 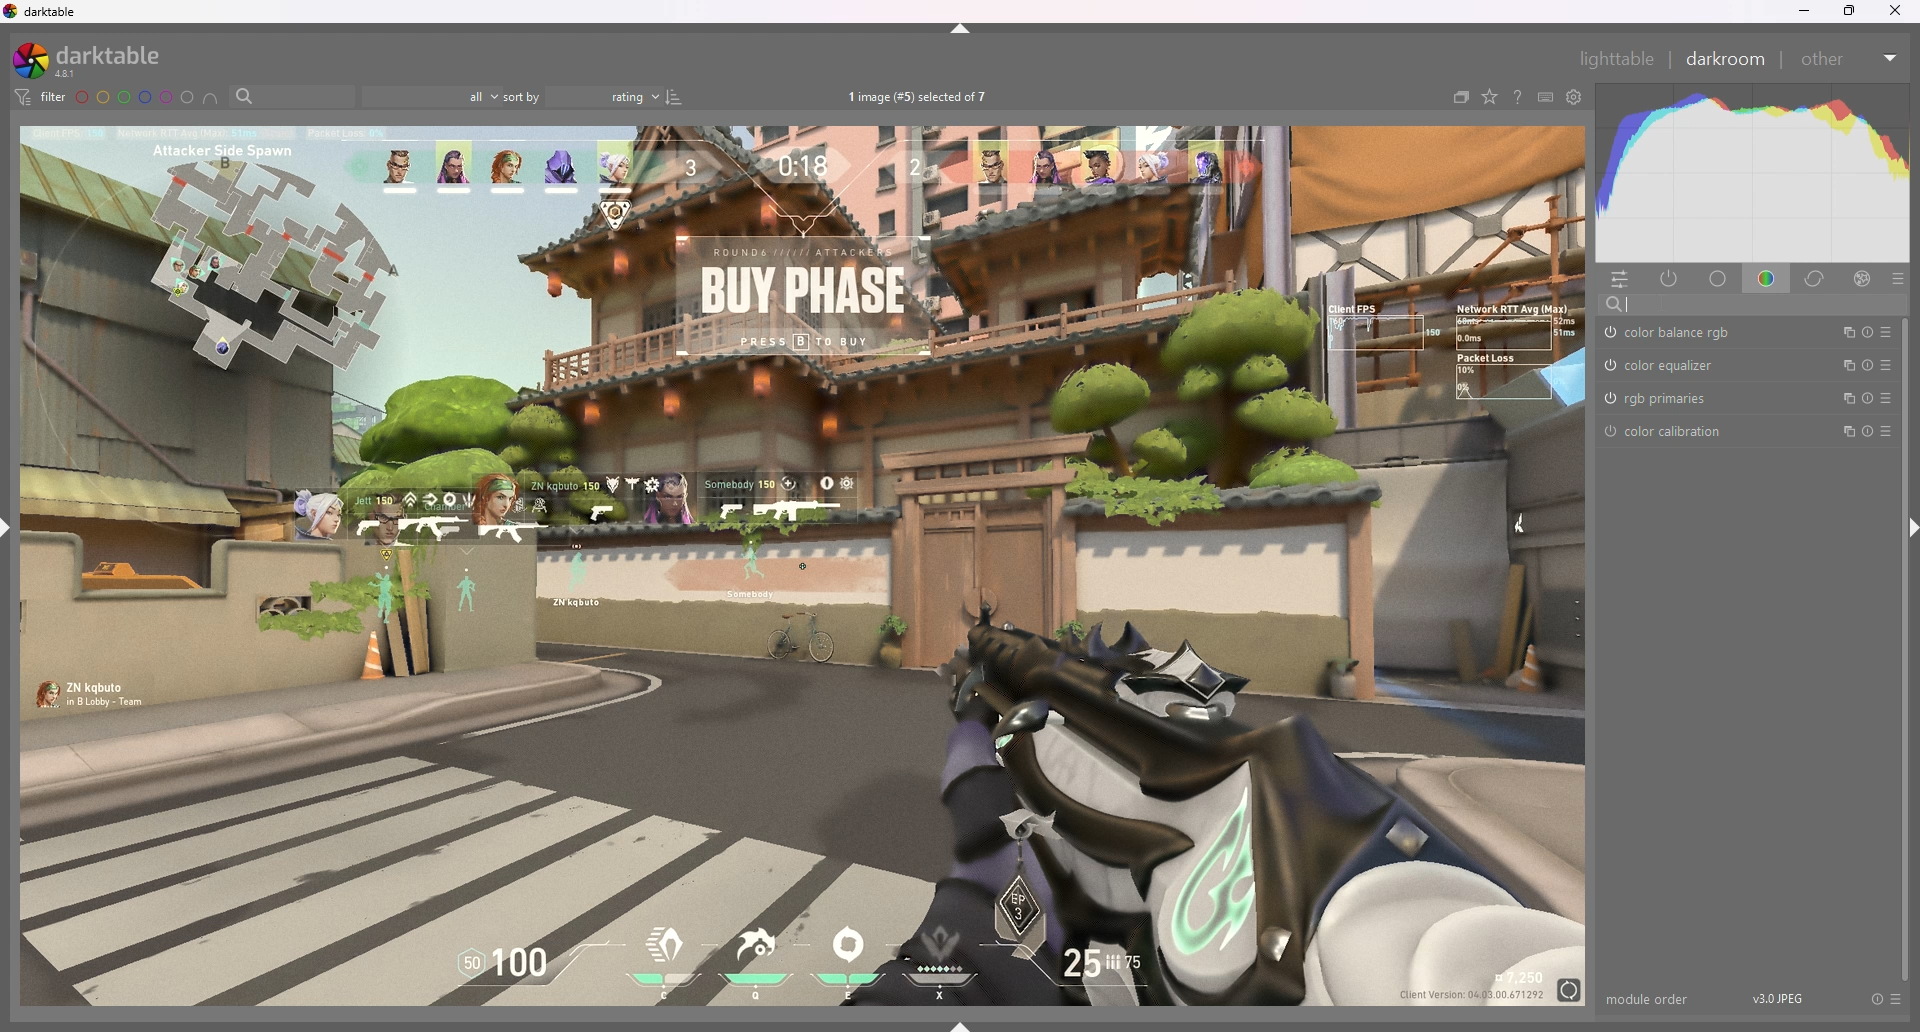 What do you see at coordinates (1869, 431) in the screenshot?
I see `reset` at bounding box center [1869, 431].